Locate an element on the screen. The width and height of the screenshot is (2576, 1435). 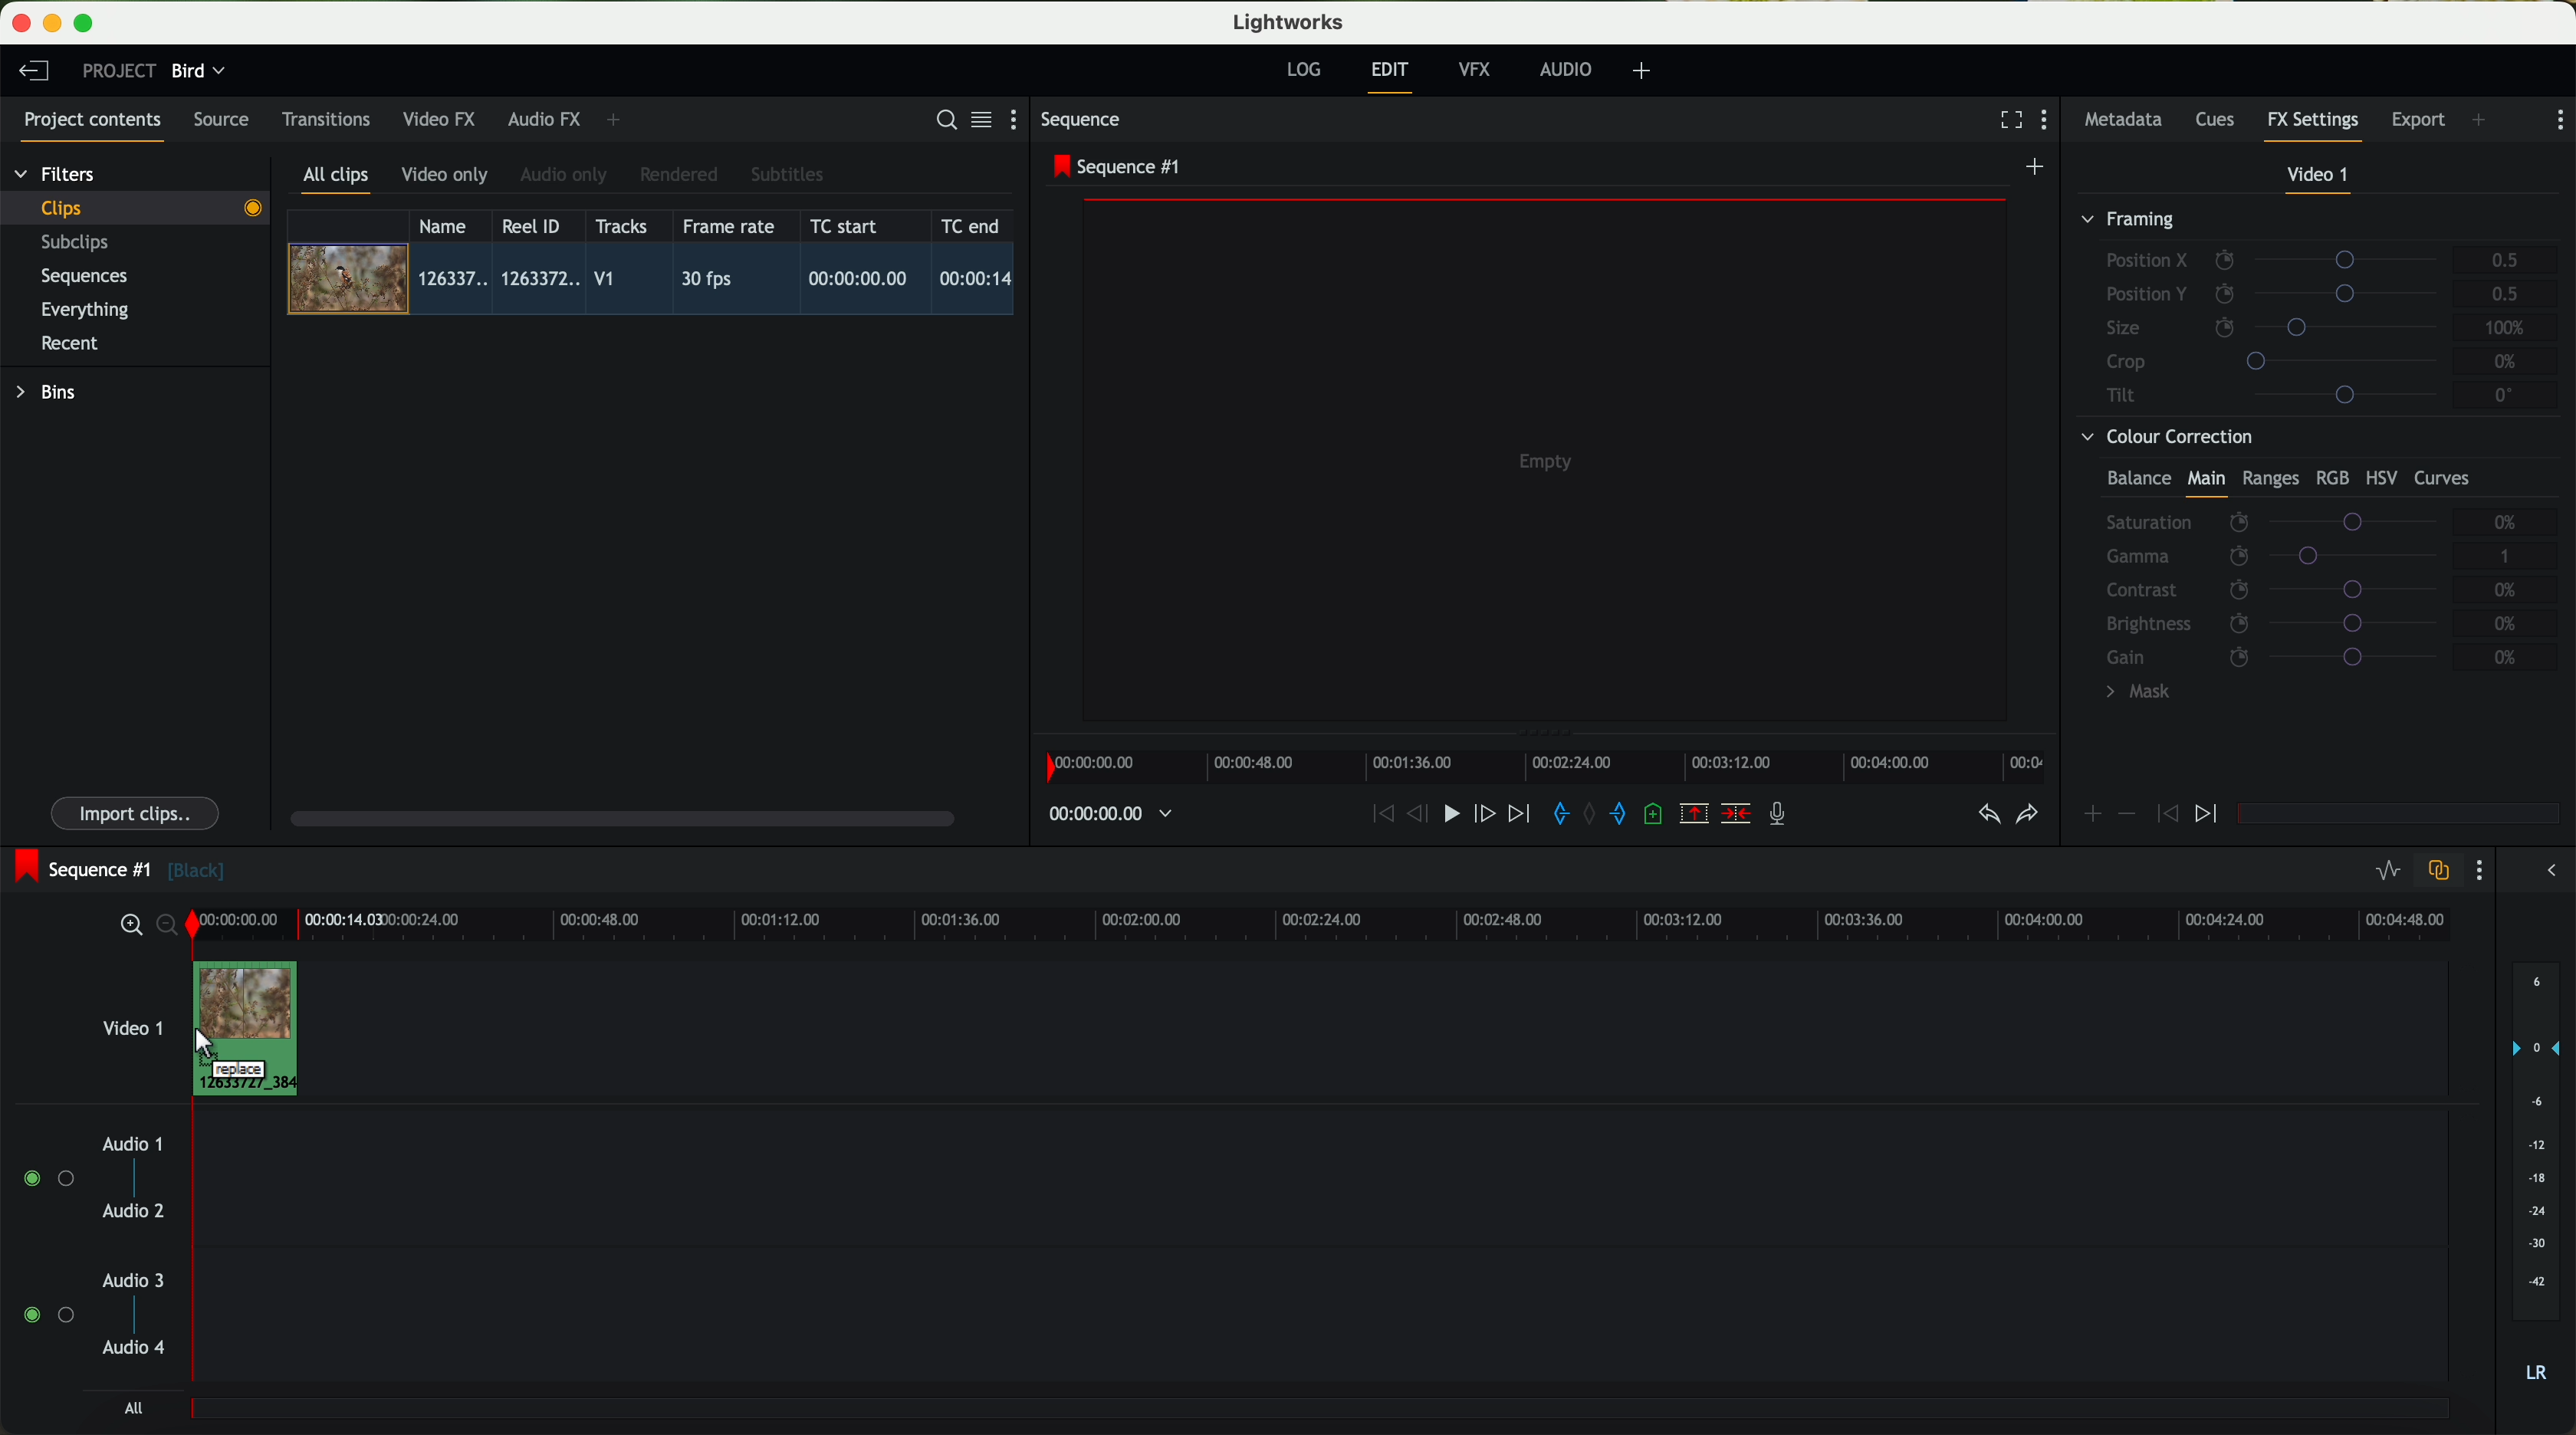
log is located at coordinates (1303, 70).